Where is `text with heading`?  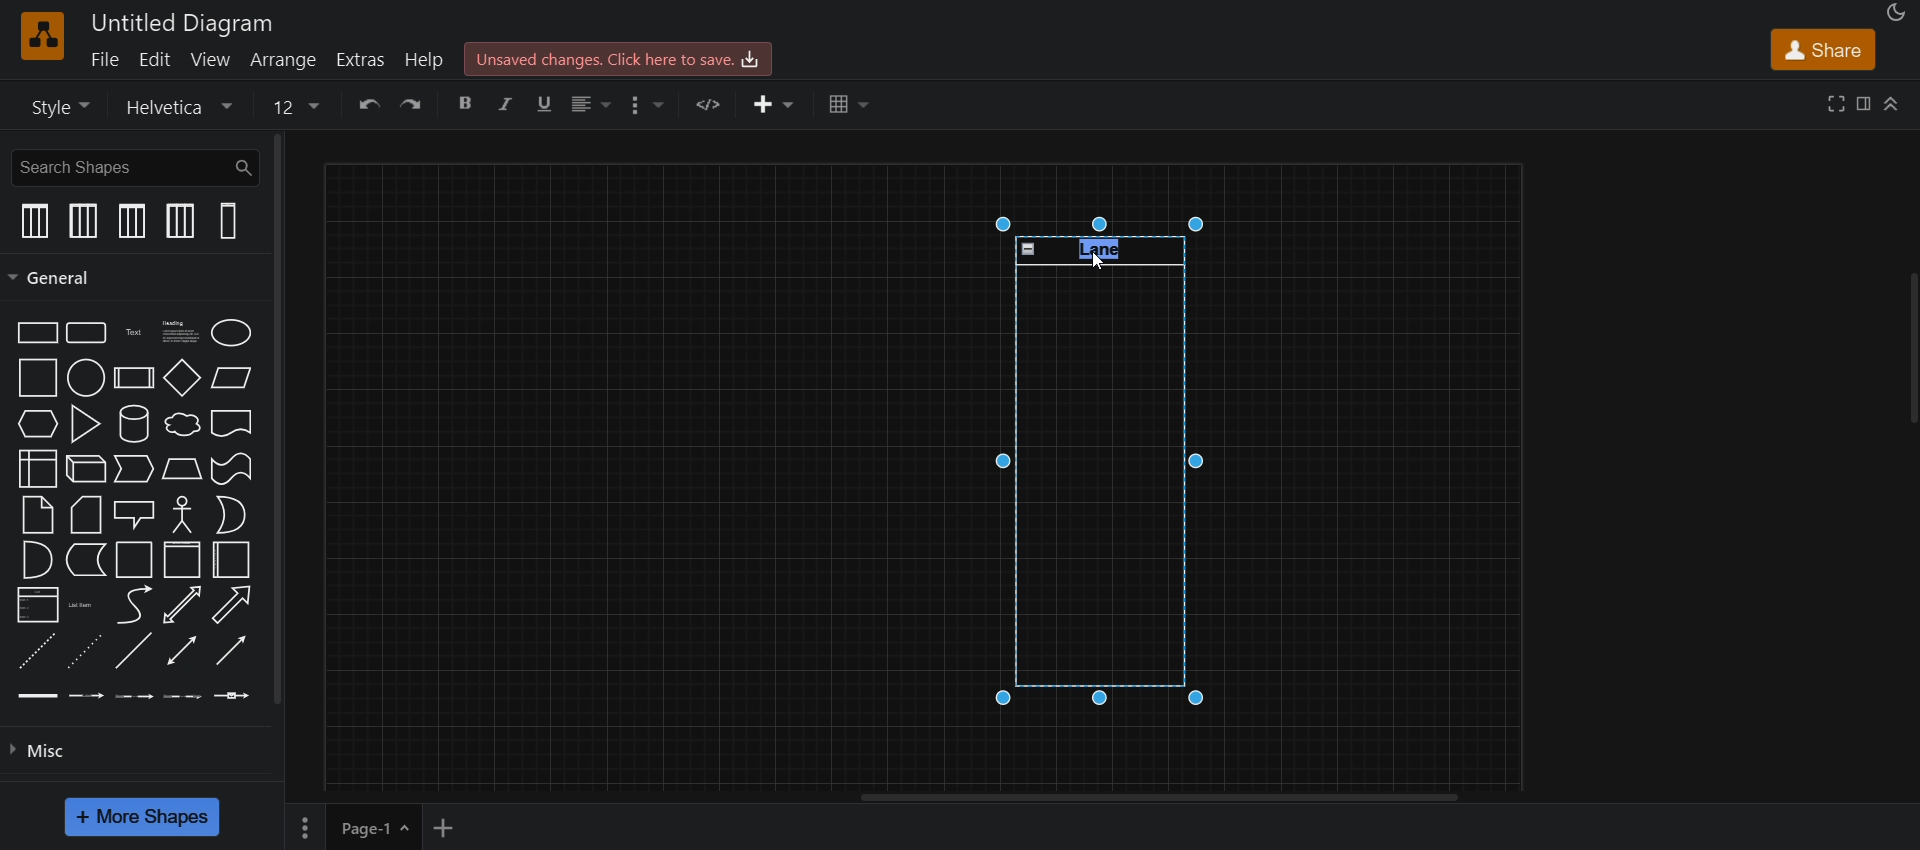
text with heading is located at coordinates (177, 331).